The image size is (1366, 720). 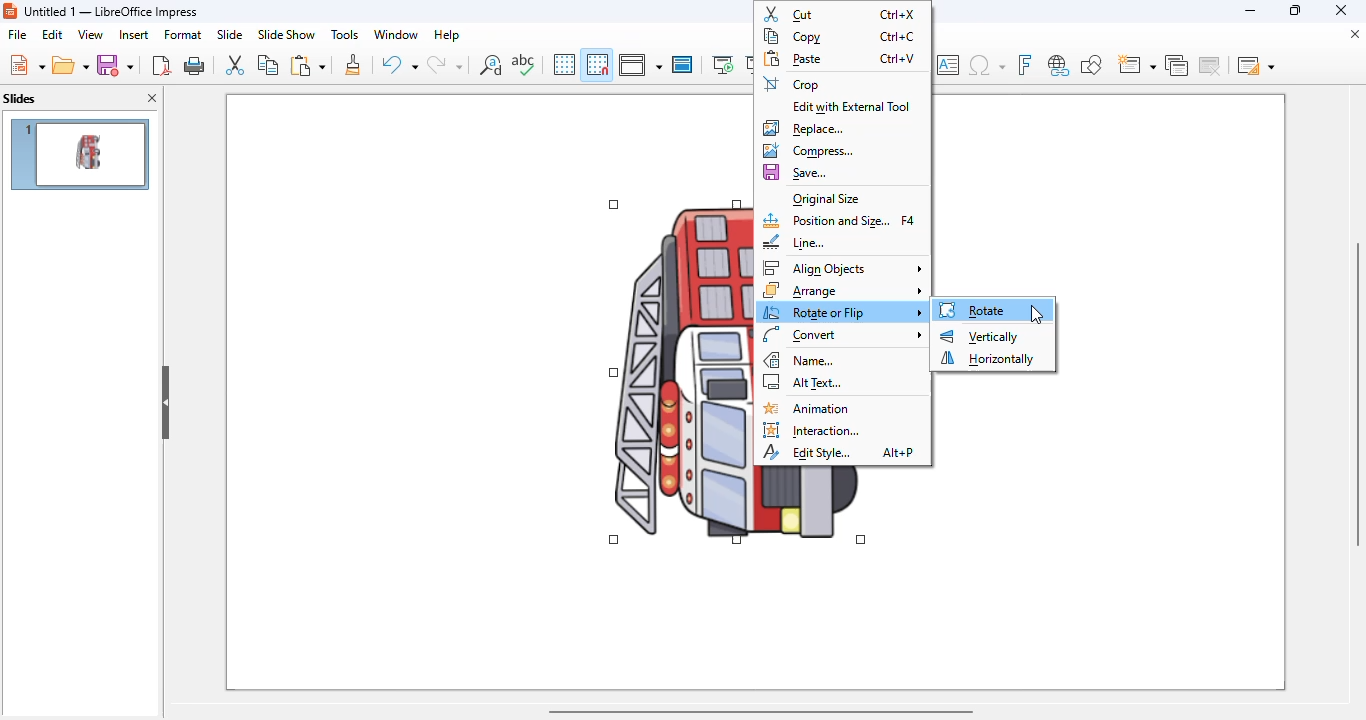 What do you see at coordinates (111, 12) in the screenshot?
I see `title` at bounding box center [111, 12].